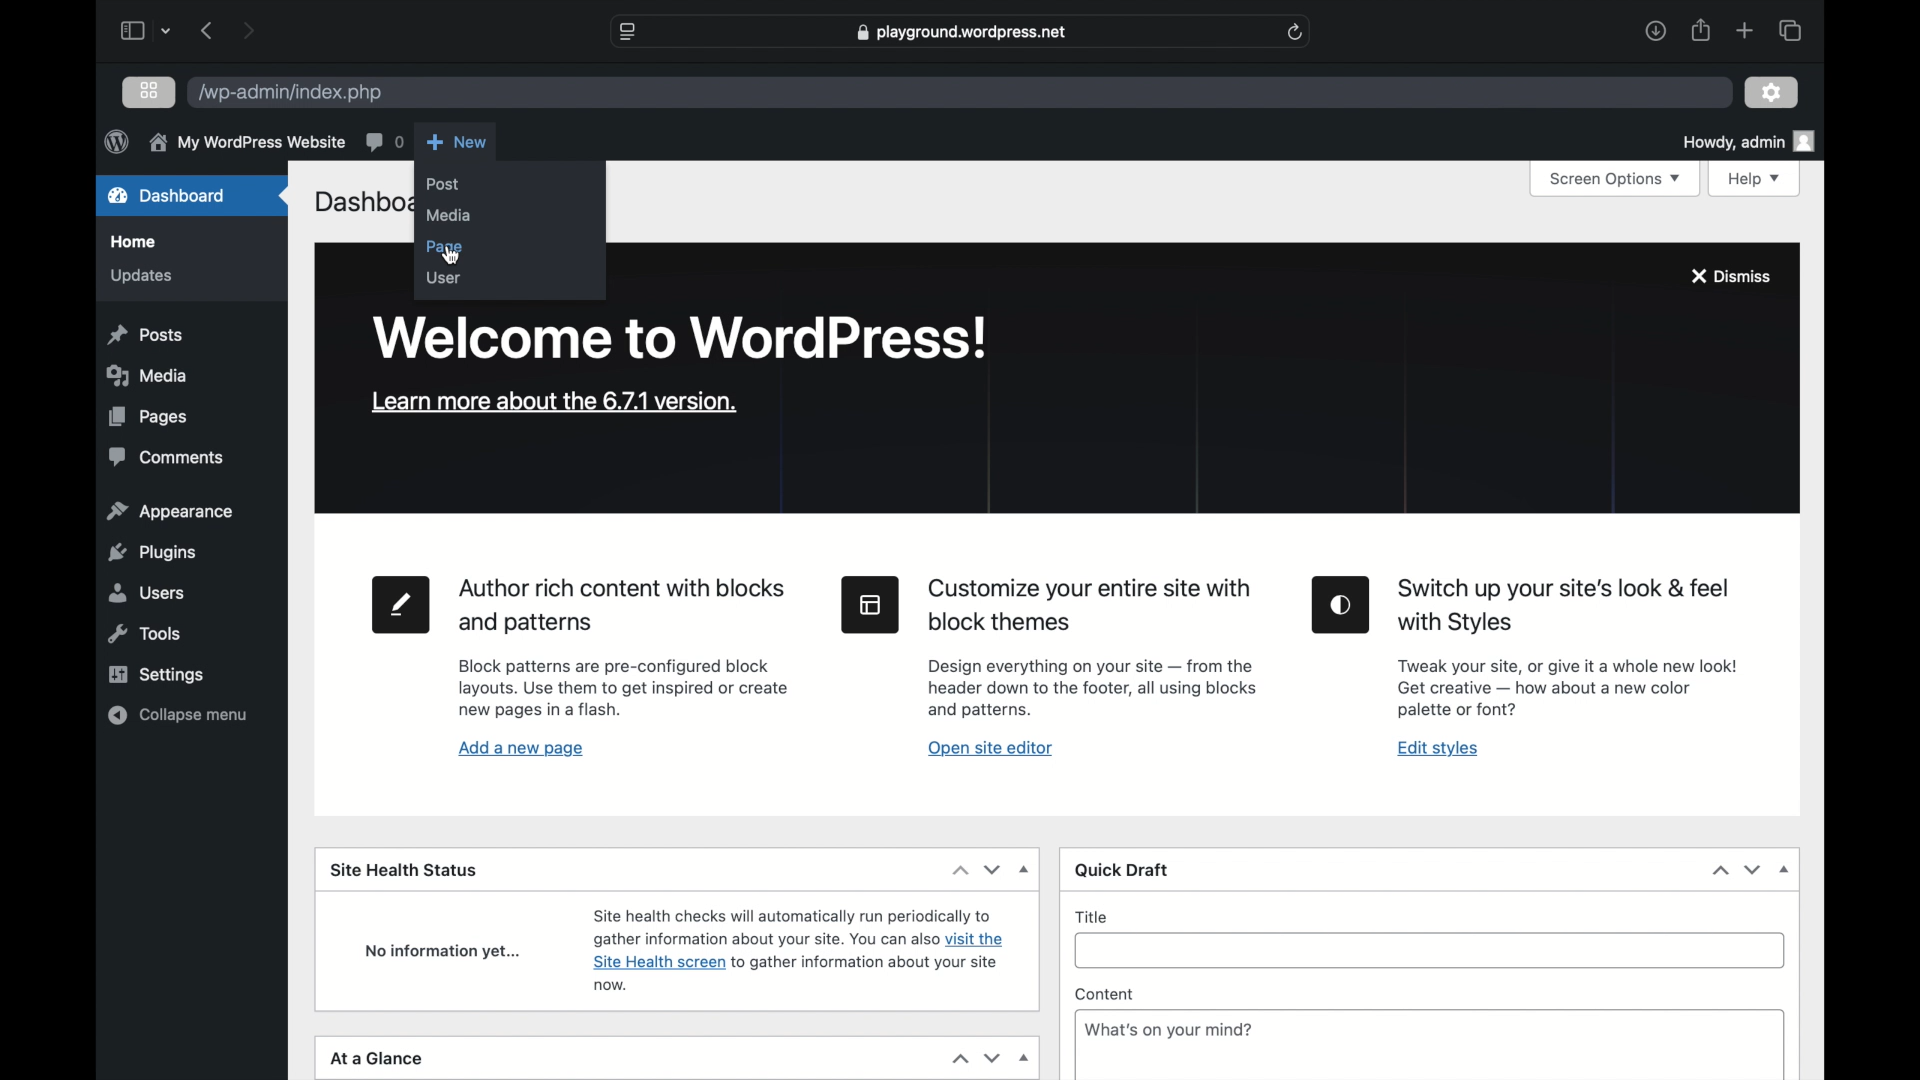 Image resolution: width=1920 pixels, height=1080 pixels. What do you see at coordinates (1567, 688) in the screenshot?
I see `Edit styles tool information` at bounding box center [1567, 688].